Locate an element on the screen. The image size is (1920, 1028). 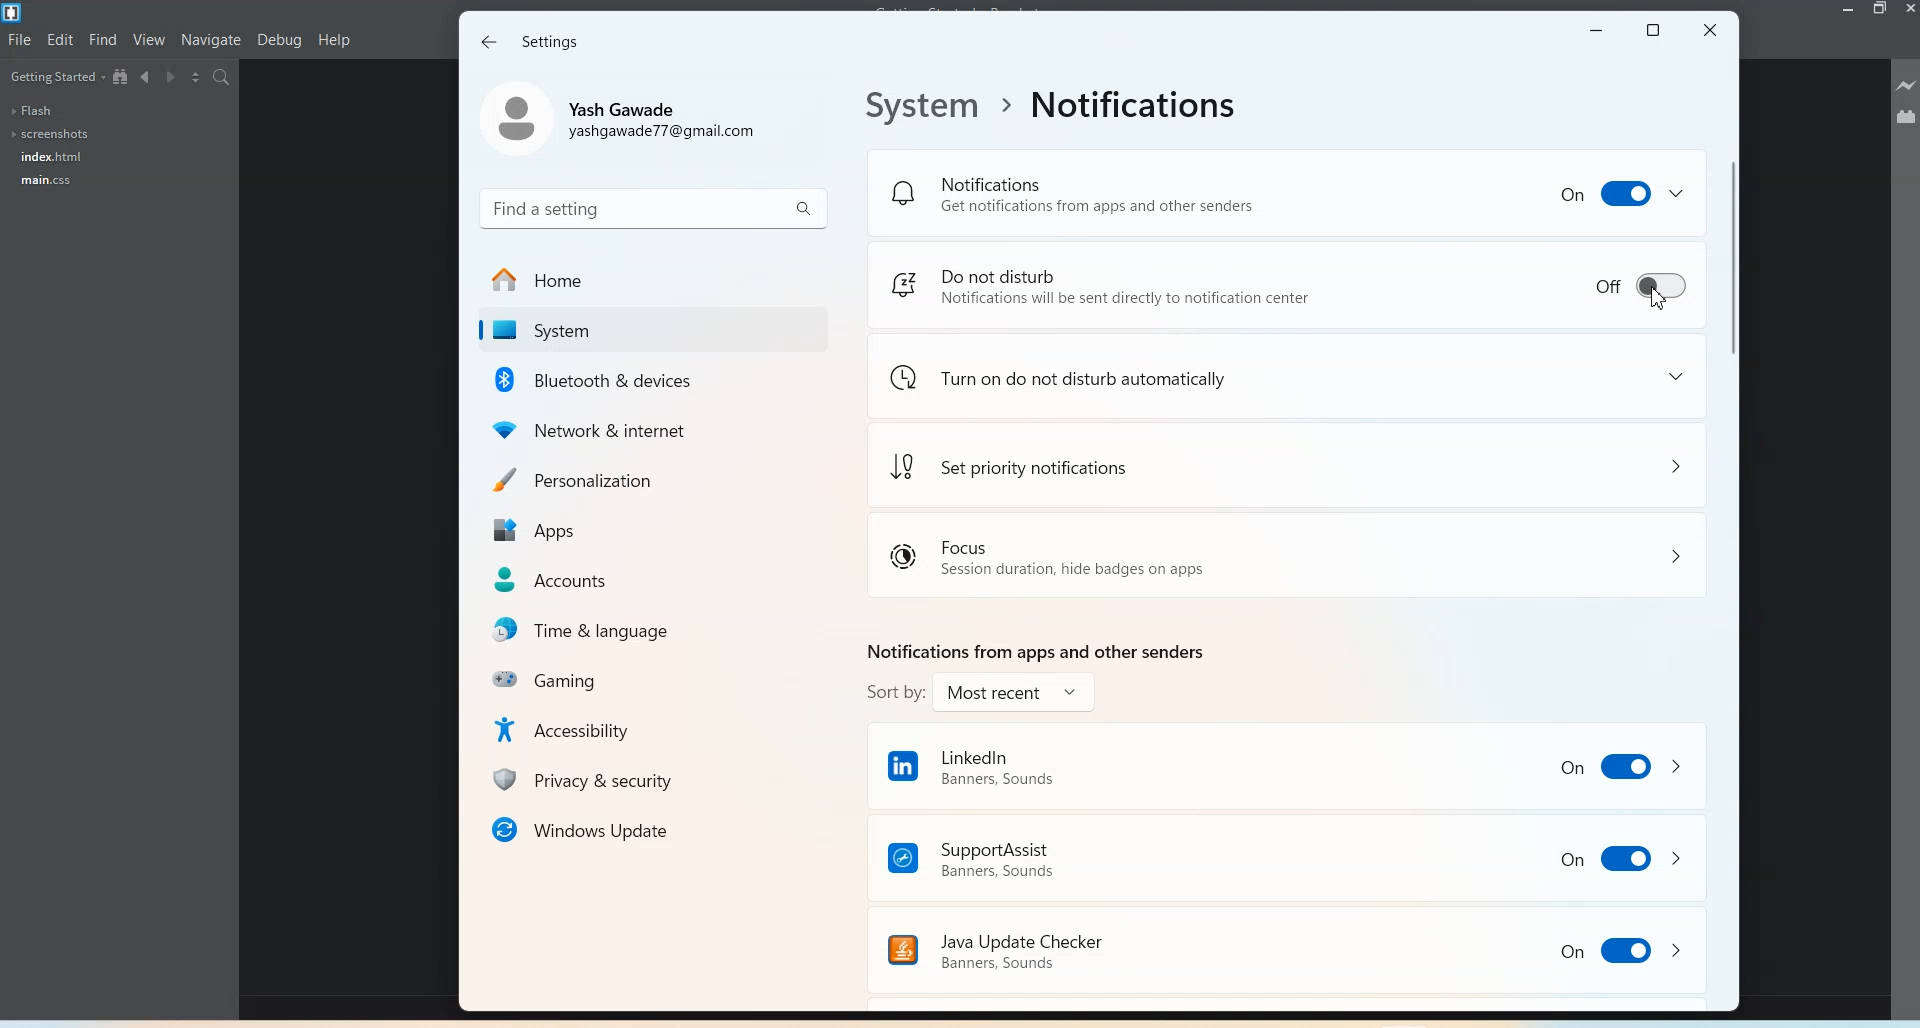
windows update is located at coordinates (645, 829).